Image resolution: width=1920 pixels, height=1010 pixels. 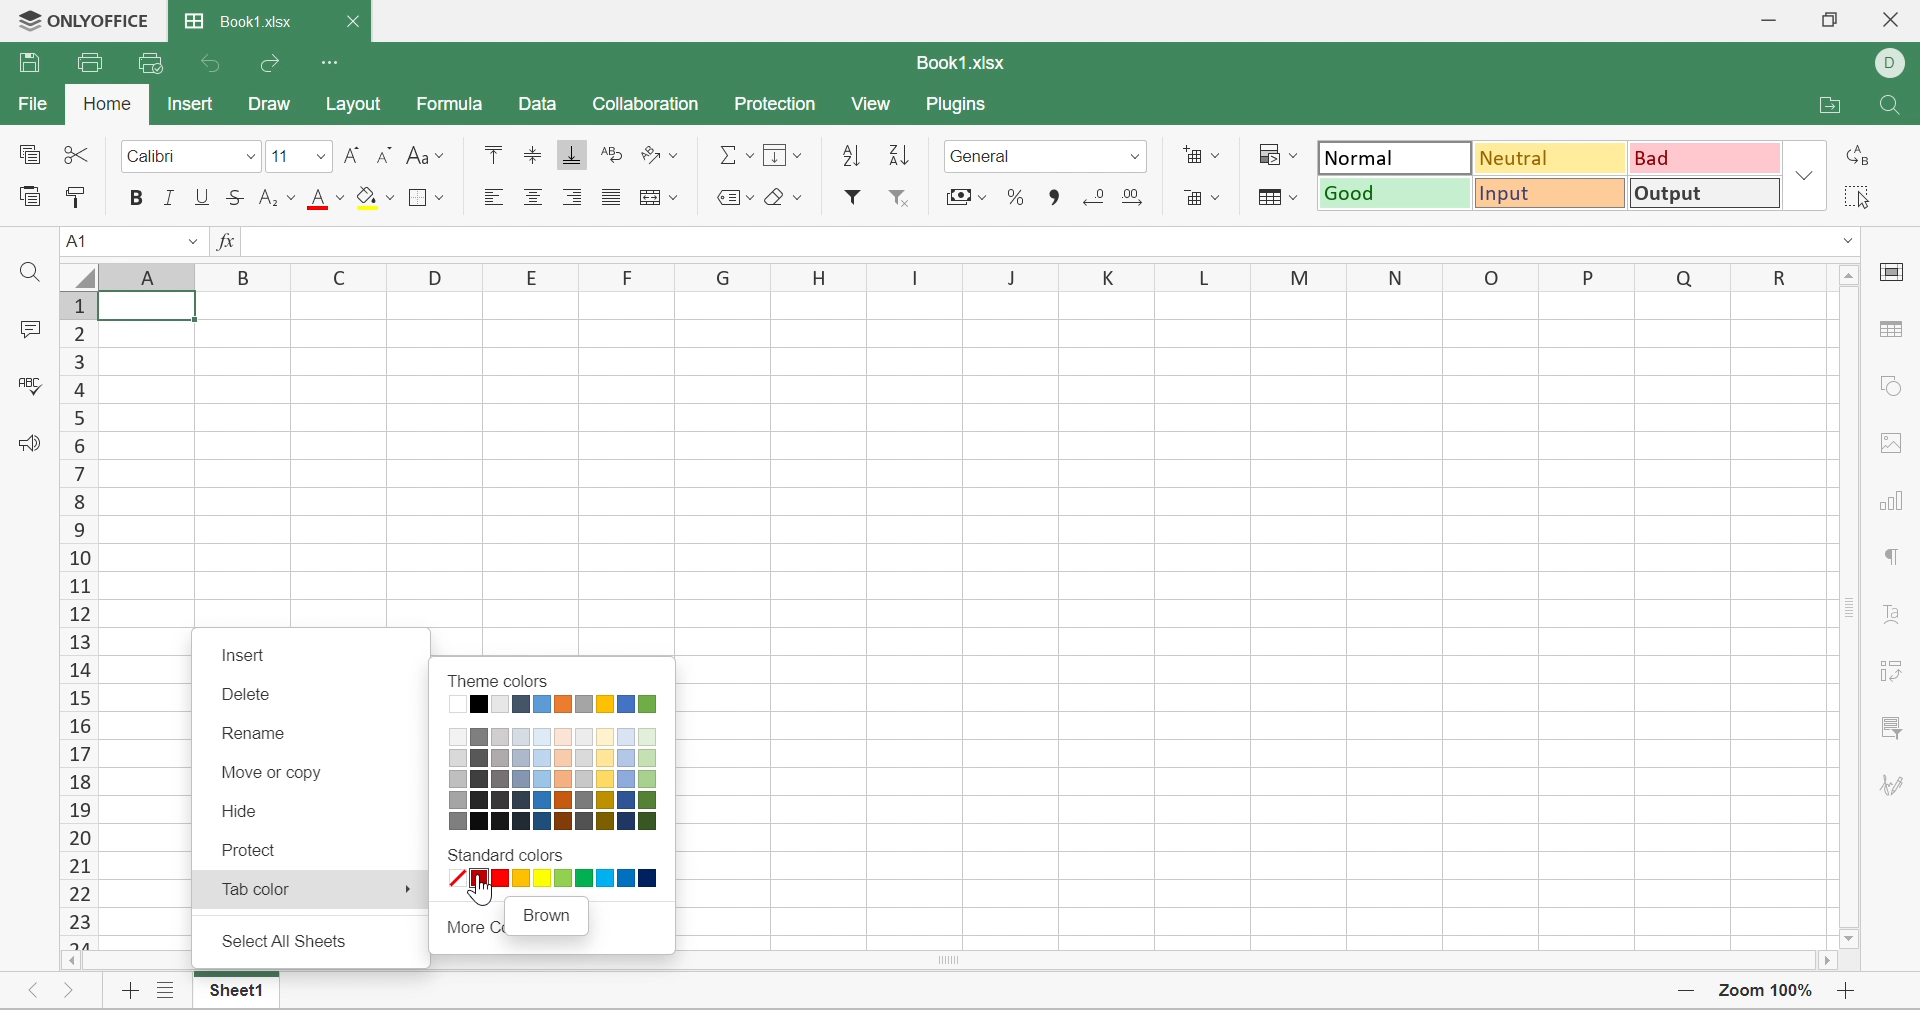 What do you see at coordinates (151, 64) in the screenshot?
I see `Quick print` at bounding box center [151, 64].